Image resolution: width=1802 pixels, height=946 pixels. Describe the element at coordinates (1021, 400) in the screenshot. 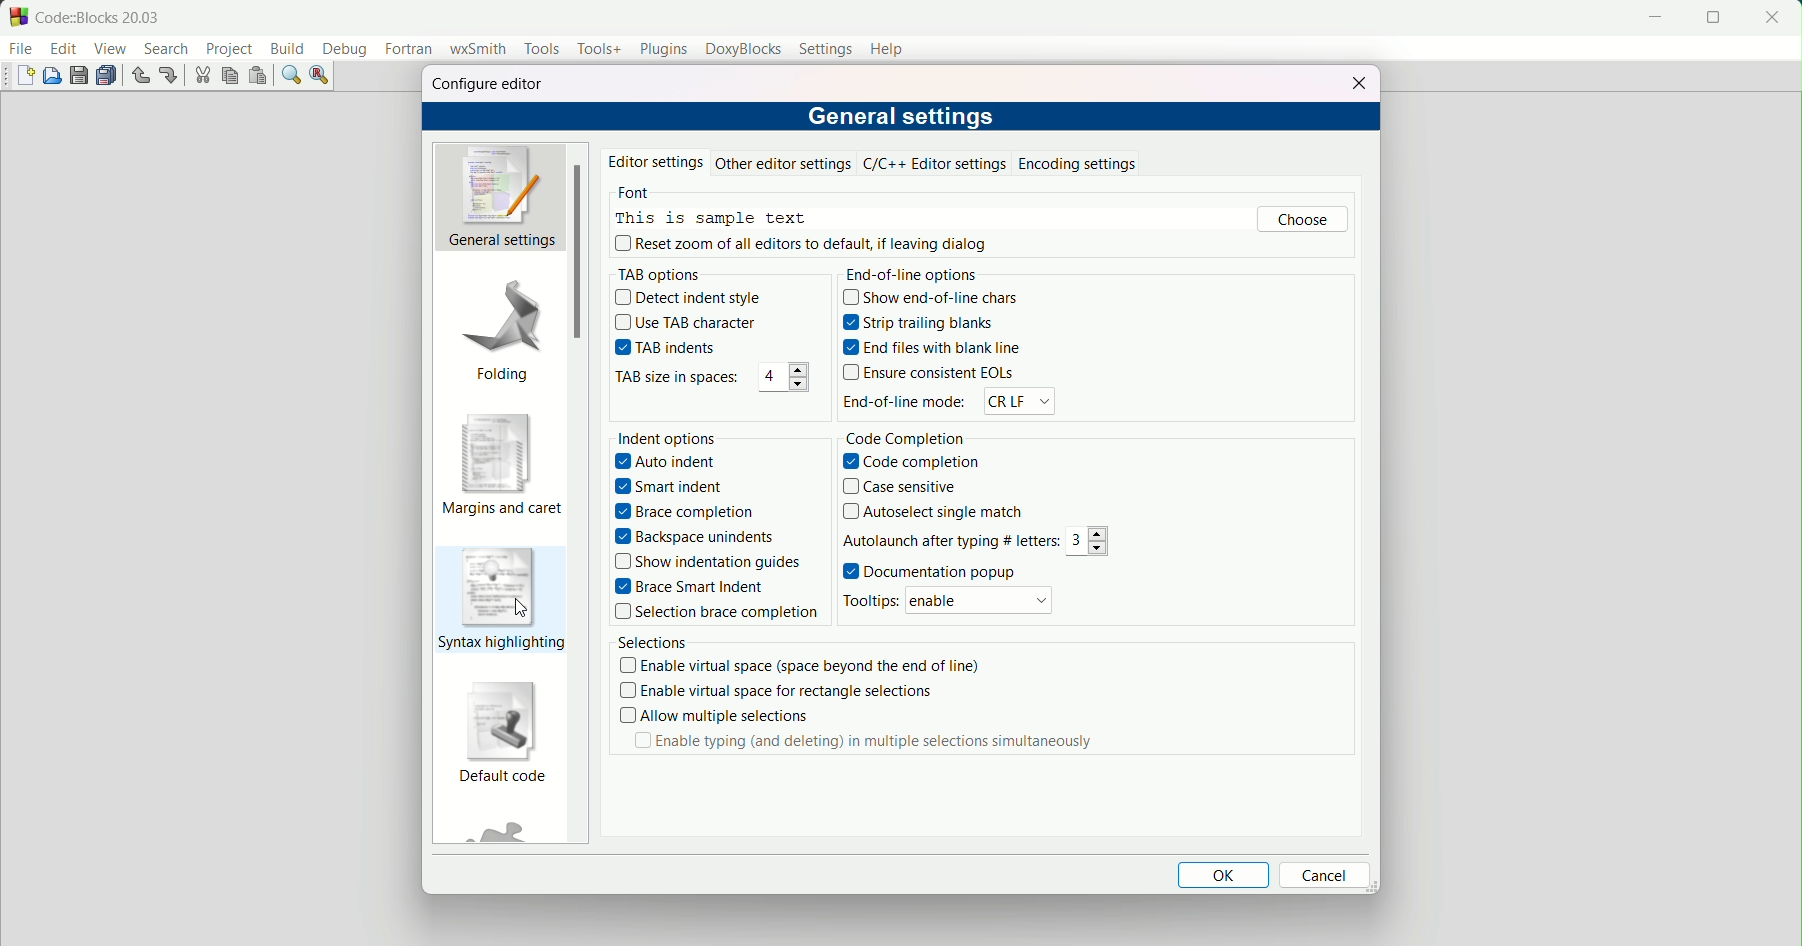

I see `CRLF` at that location.